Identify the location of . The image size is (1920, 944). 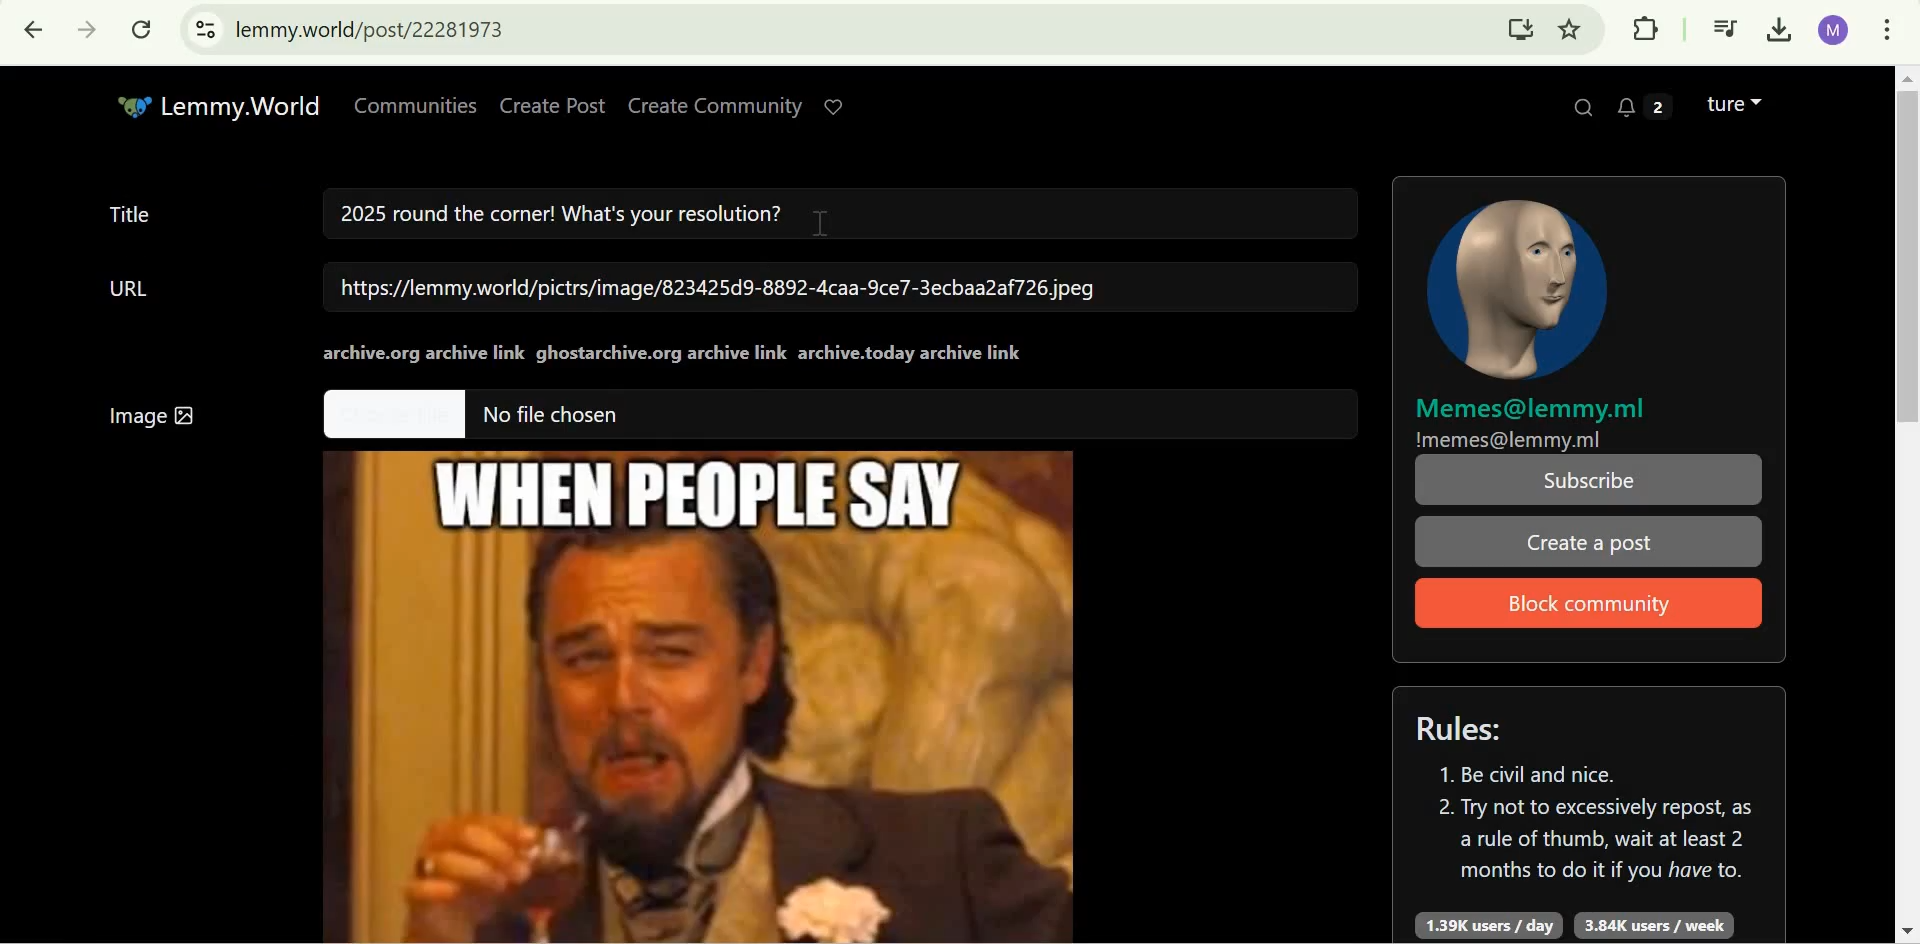
(130, 104).